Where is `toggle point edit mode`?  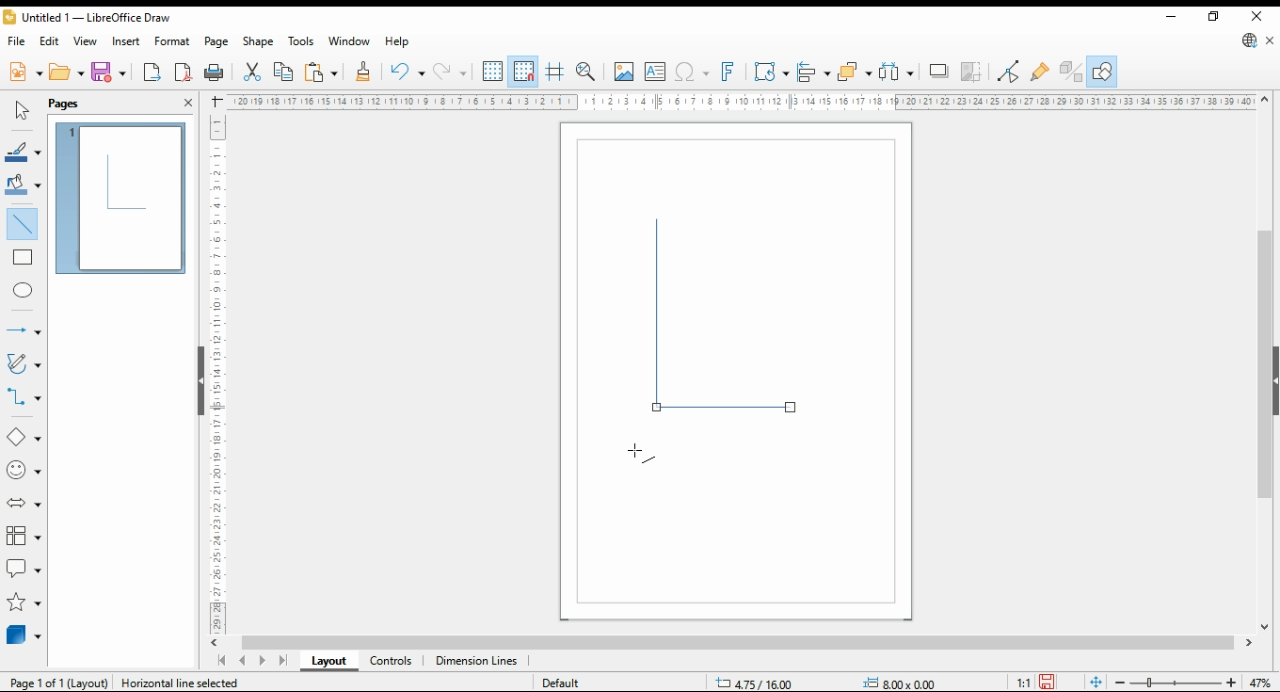
toggle point edit mode is located at coordinates (1010, 71).